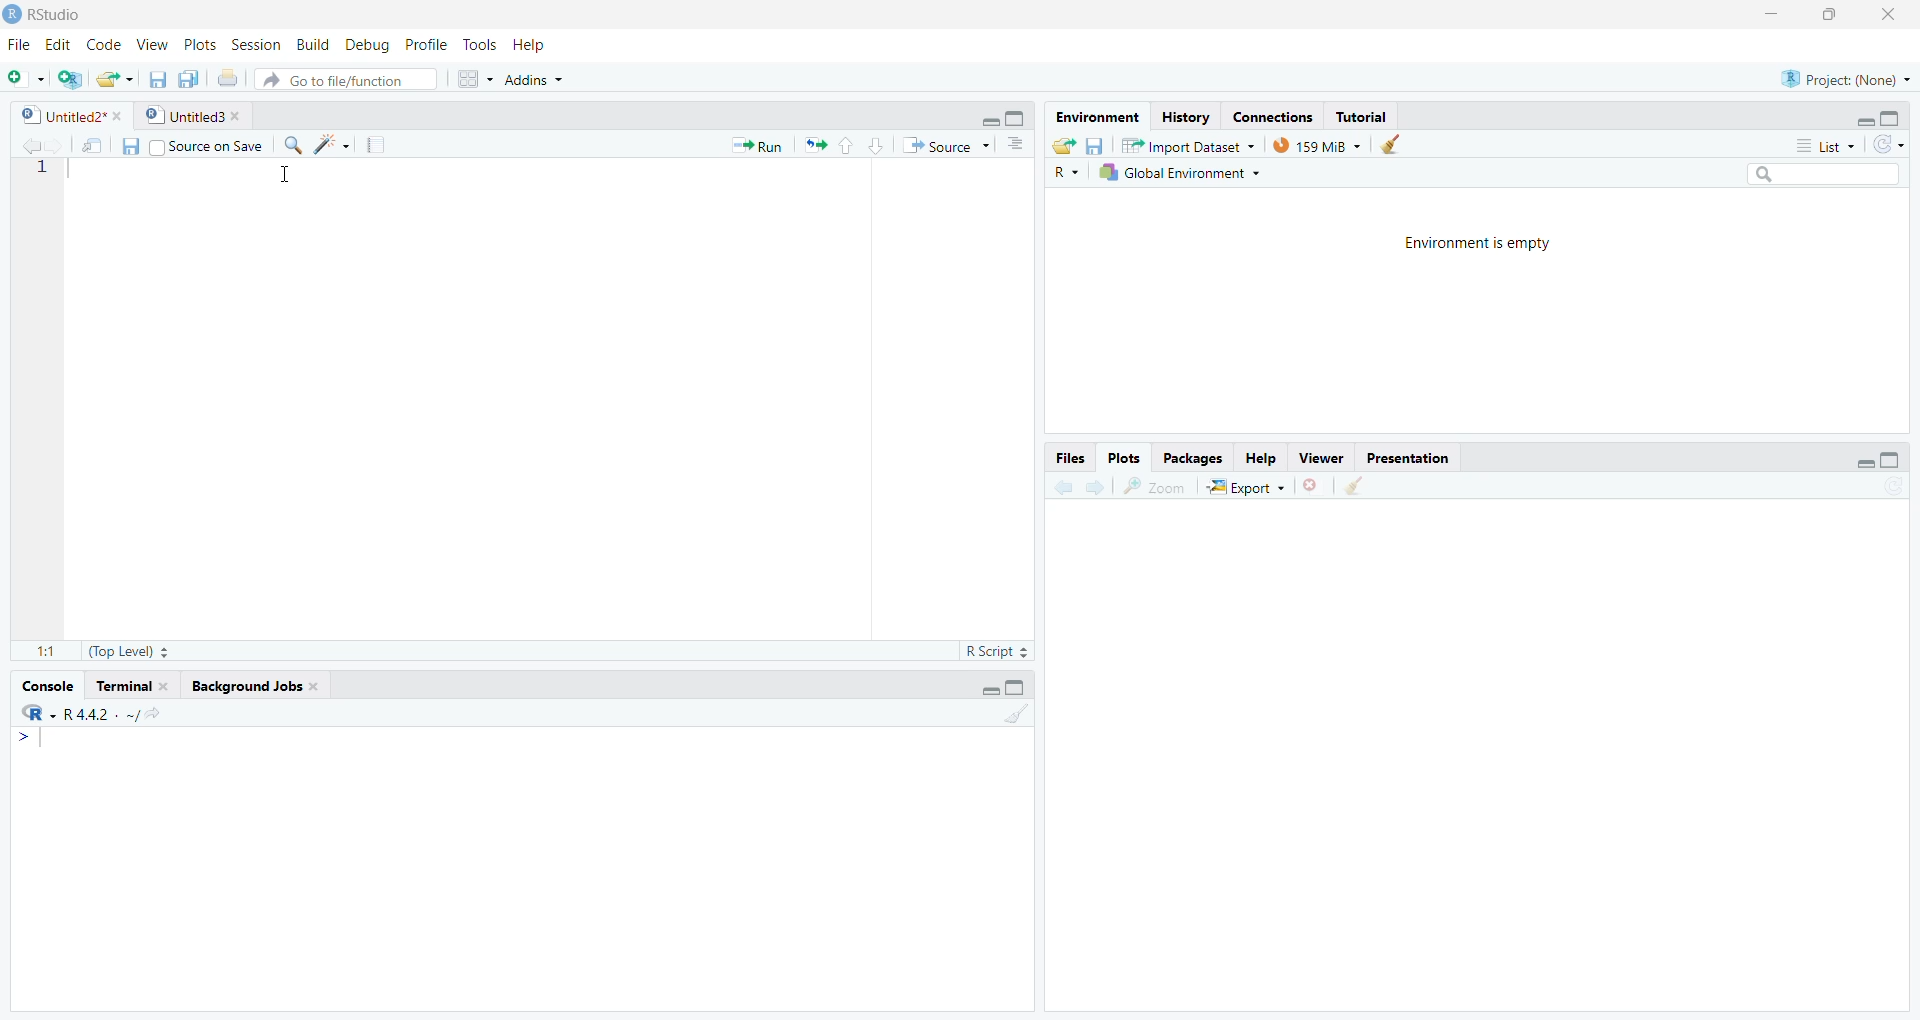 This screenshot has width=1920, height=1020. What do you see at coordinates (154, 81) in the screenshot?
I see `Save` at bounding box center [154, 81].